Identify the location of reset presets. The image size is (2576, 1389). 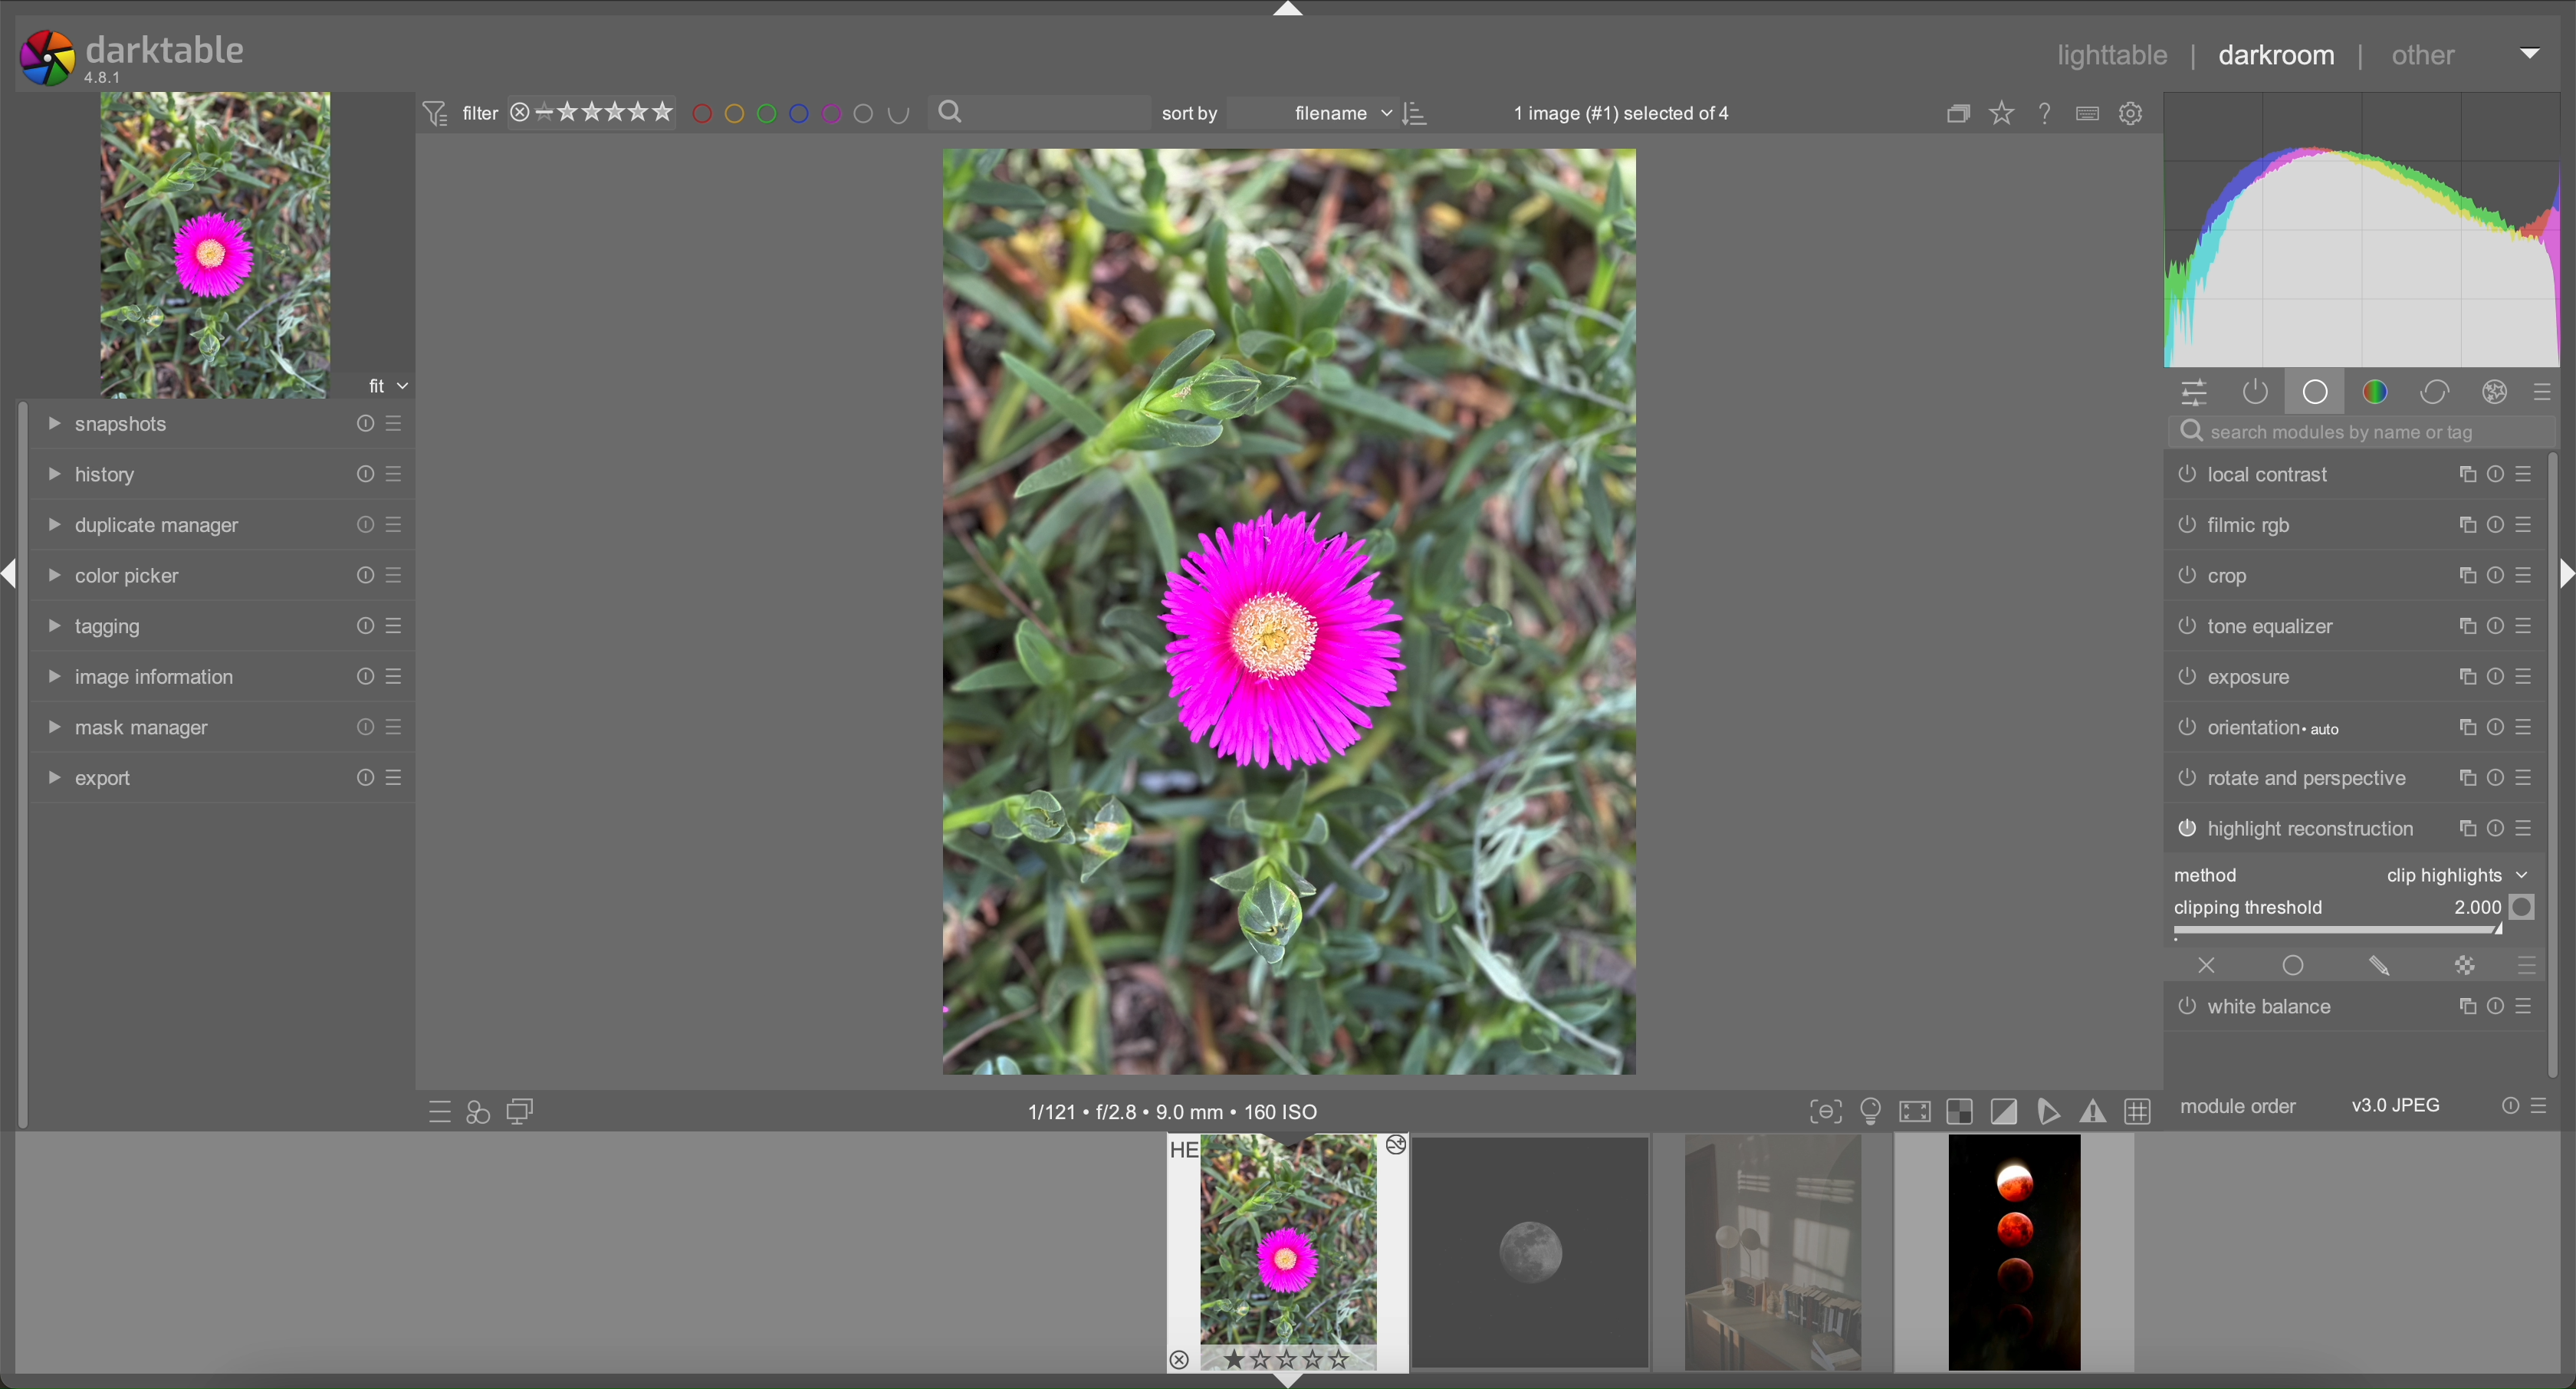
(360, 522).